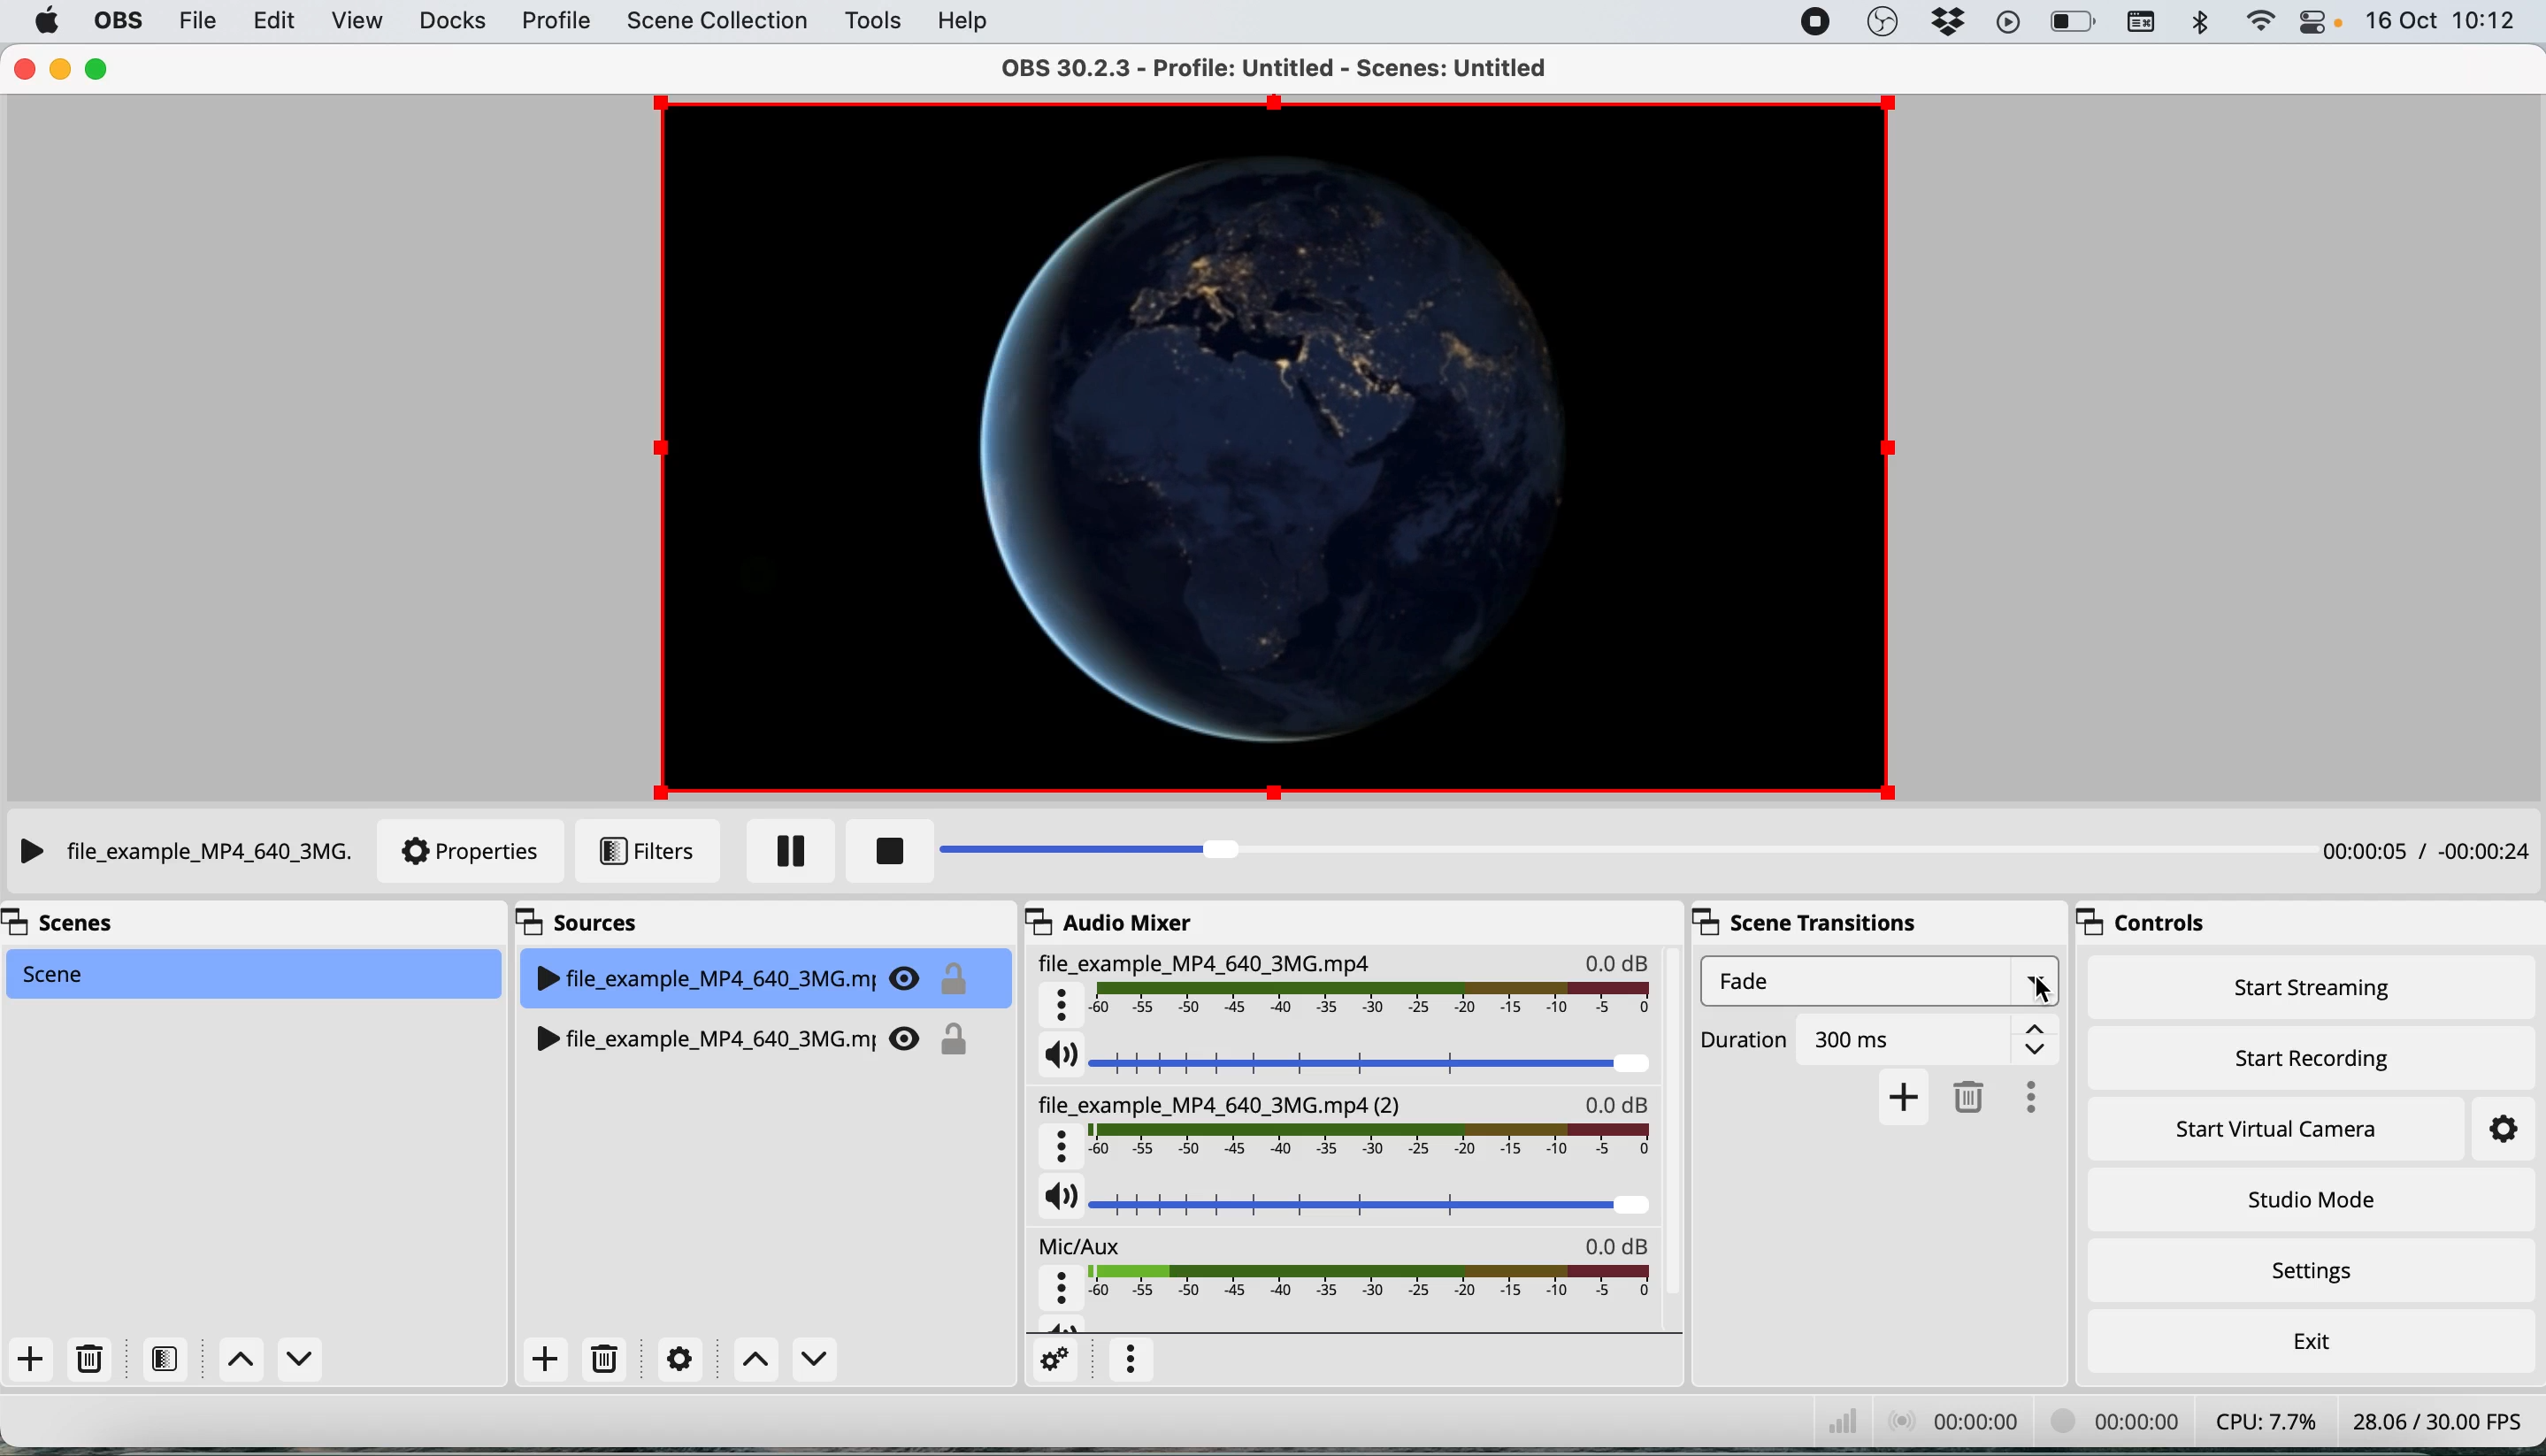  I want to click on system logo, so click(50, 21).